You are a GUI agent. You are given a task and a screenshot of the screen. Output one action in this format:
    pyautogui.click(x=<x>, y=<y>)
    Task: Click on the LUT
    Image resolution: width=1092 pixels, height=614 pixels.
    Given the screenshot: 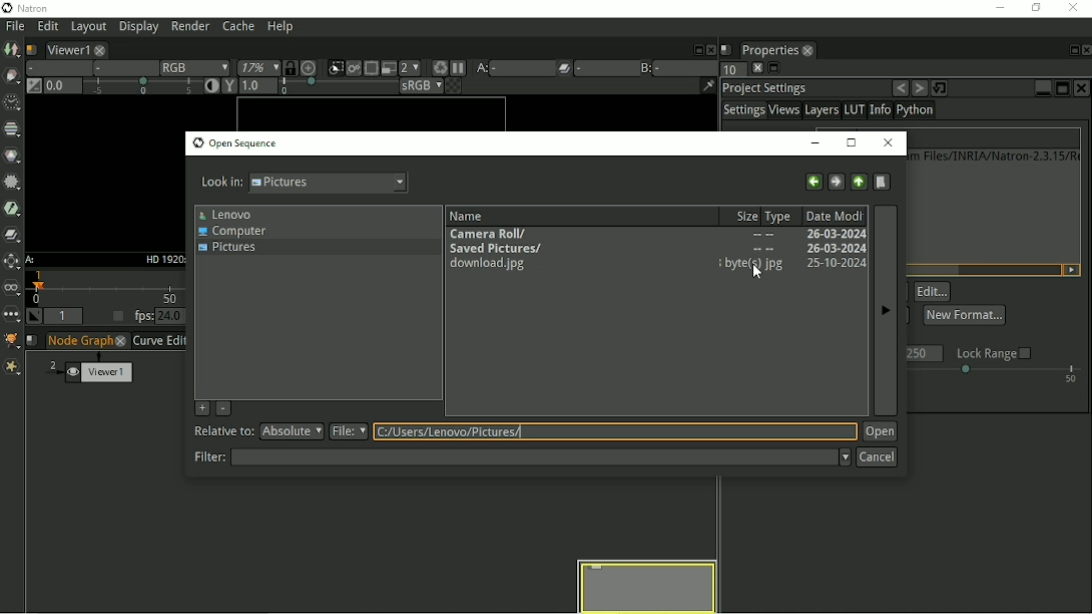 What is the action you would take?
    pyautogui.click(x=854, y=110)
    